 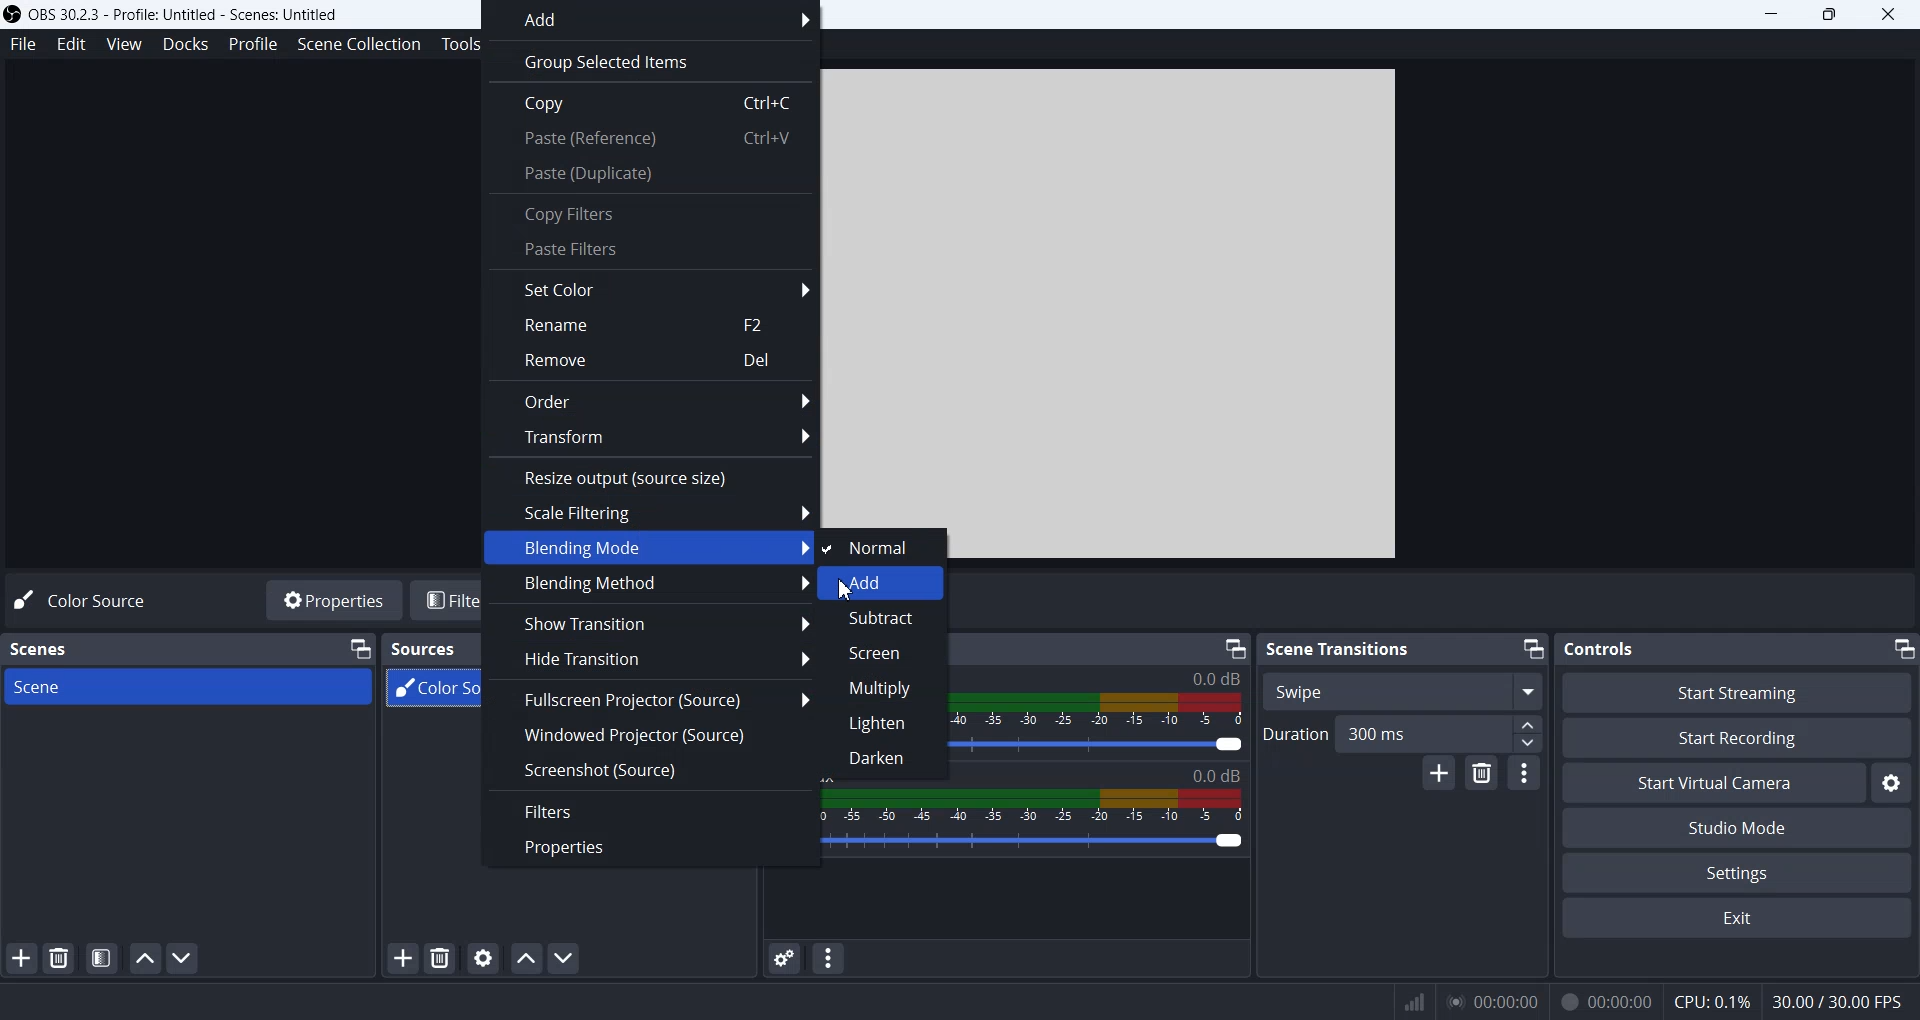 What do you see at coordinates (1533, 650) in the screenshot?
I see `Minimize` at bounding box center [1533, 650].